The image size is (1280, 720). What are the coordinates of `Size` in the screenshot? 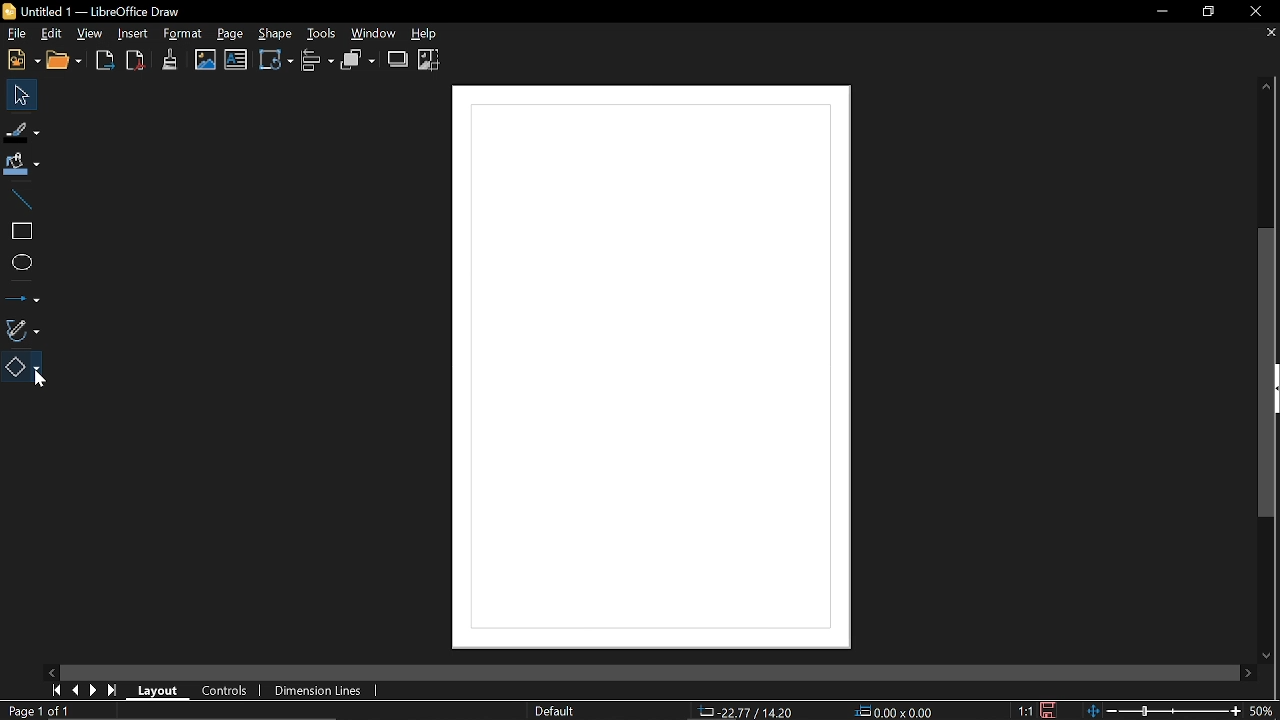 It's located at (895, 712).